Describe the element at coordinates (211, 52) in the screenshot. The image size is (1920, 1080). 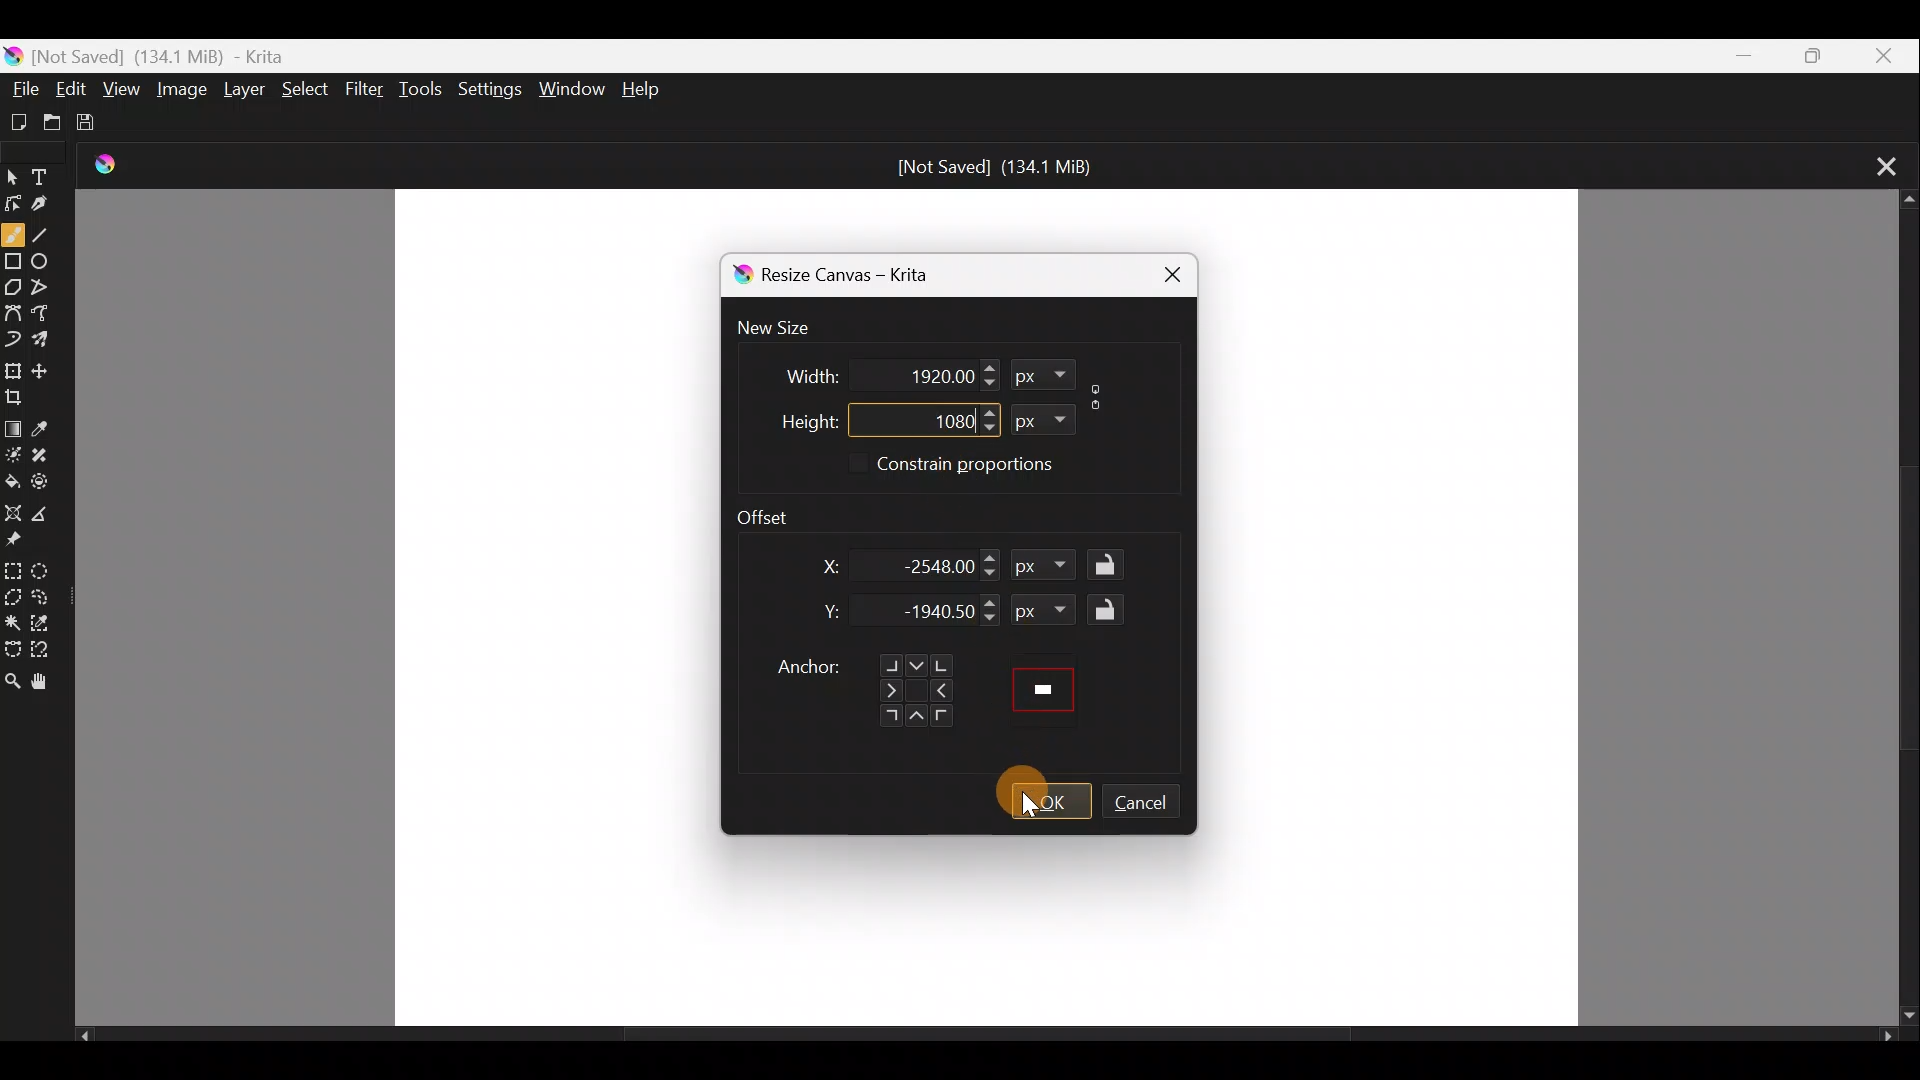
I see `[Not Saved] (134.1 MiB) - Krita` at that location.